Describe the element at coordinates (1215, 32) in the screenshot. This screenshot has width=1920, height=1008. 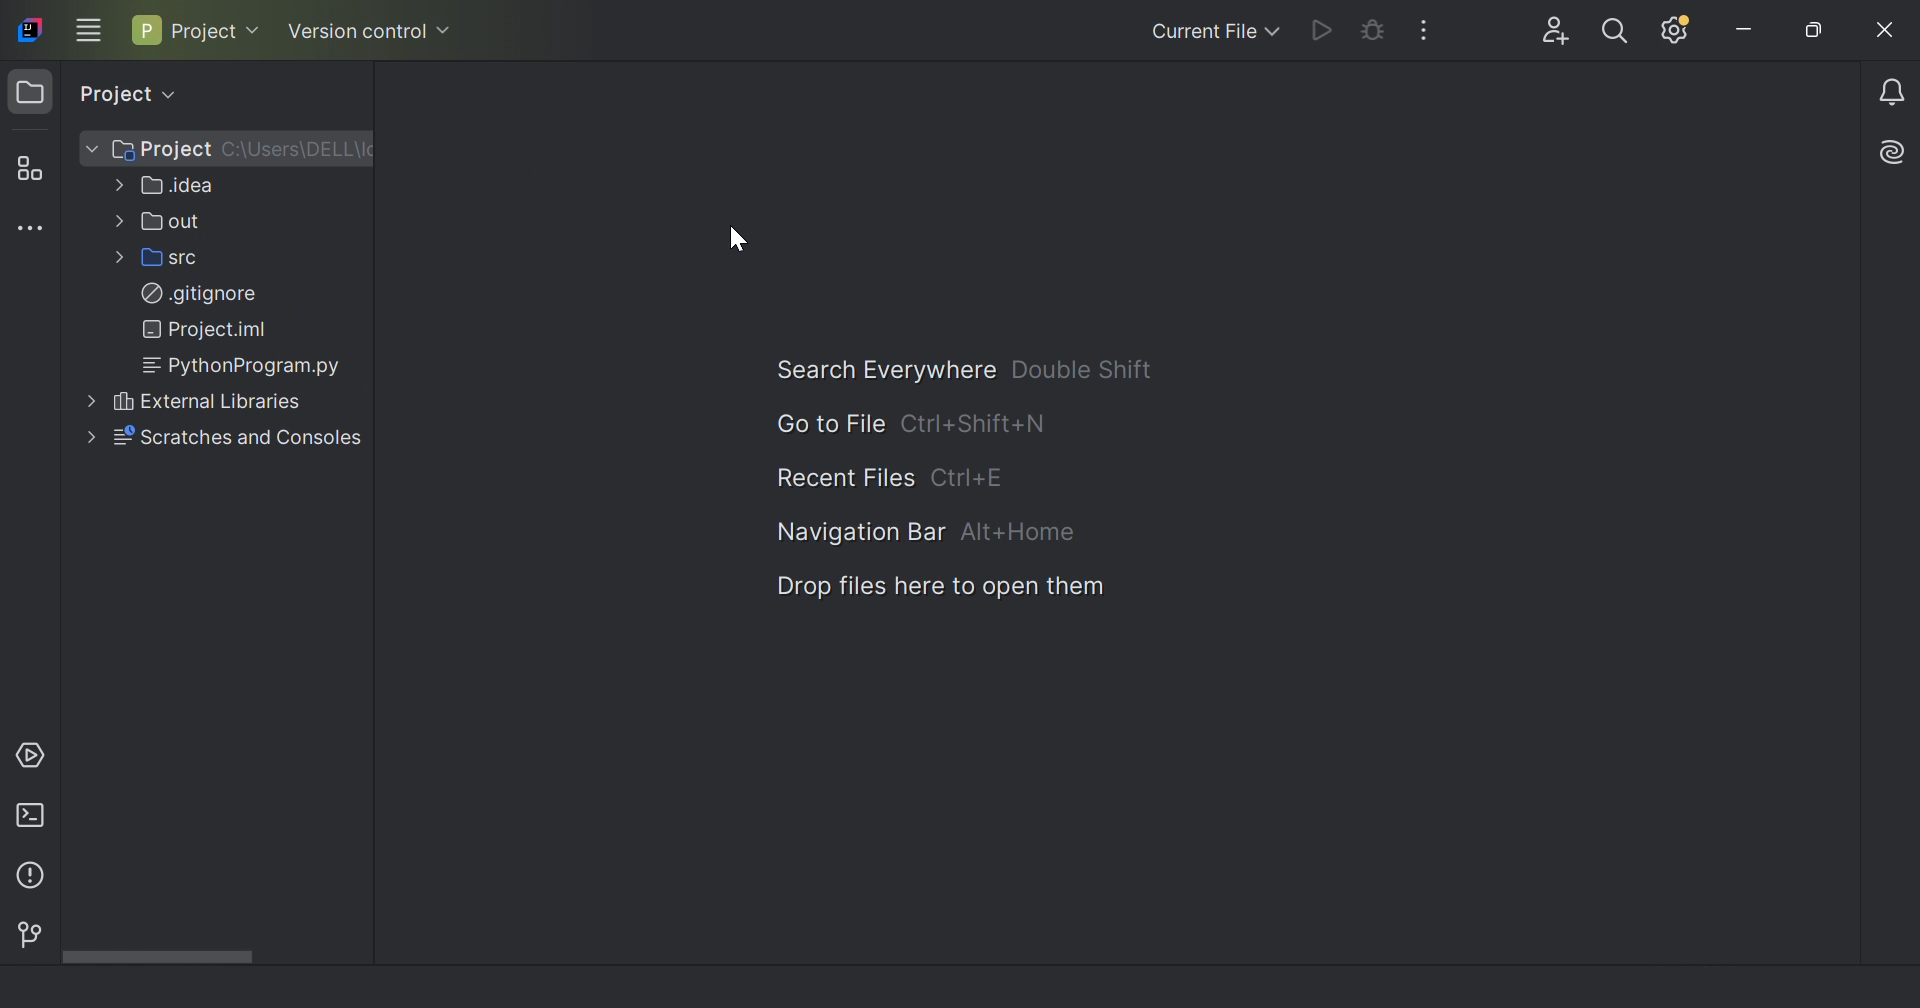
I see `Current file` at that location.